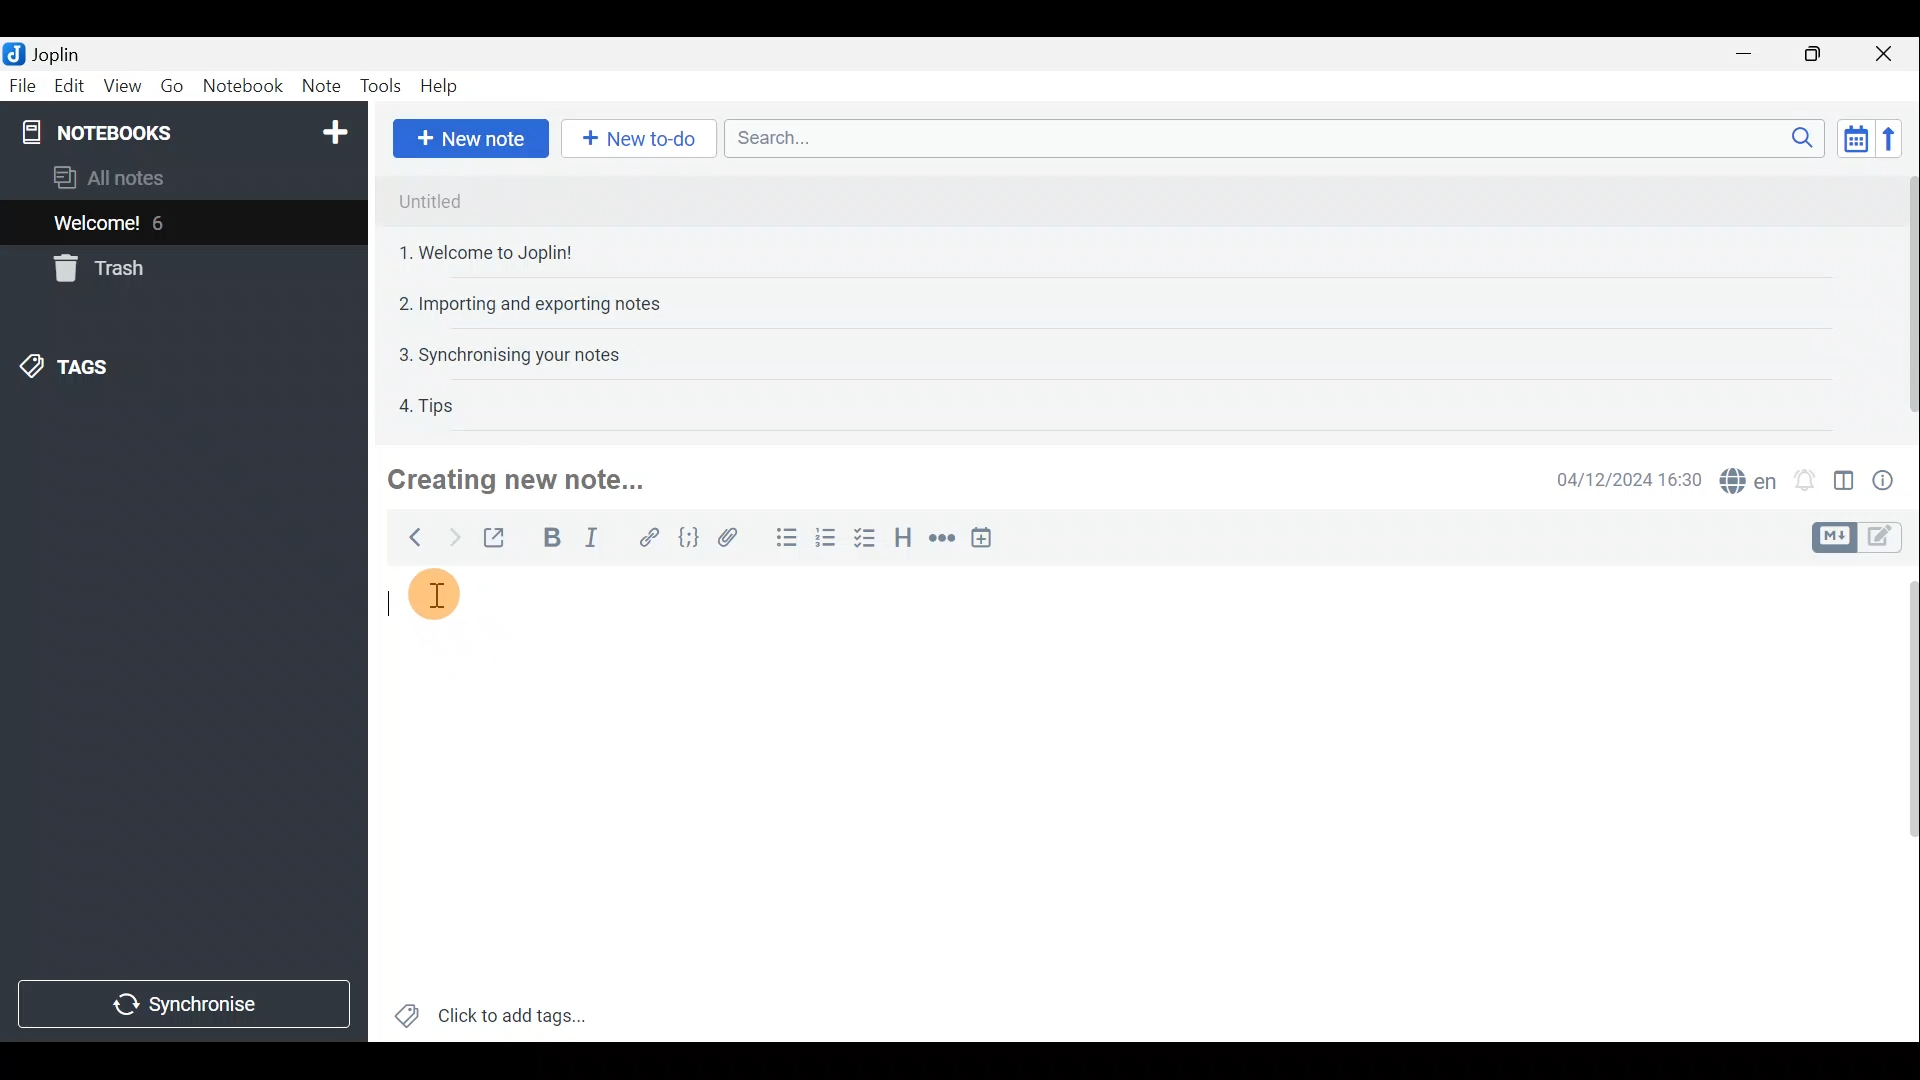 This screenshot has height=1080, width=1920. I want to click on Heading, so click(901, 544).